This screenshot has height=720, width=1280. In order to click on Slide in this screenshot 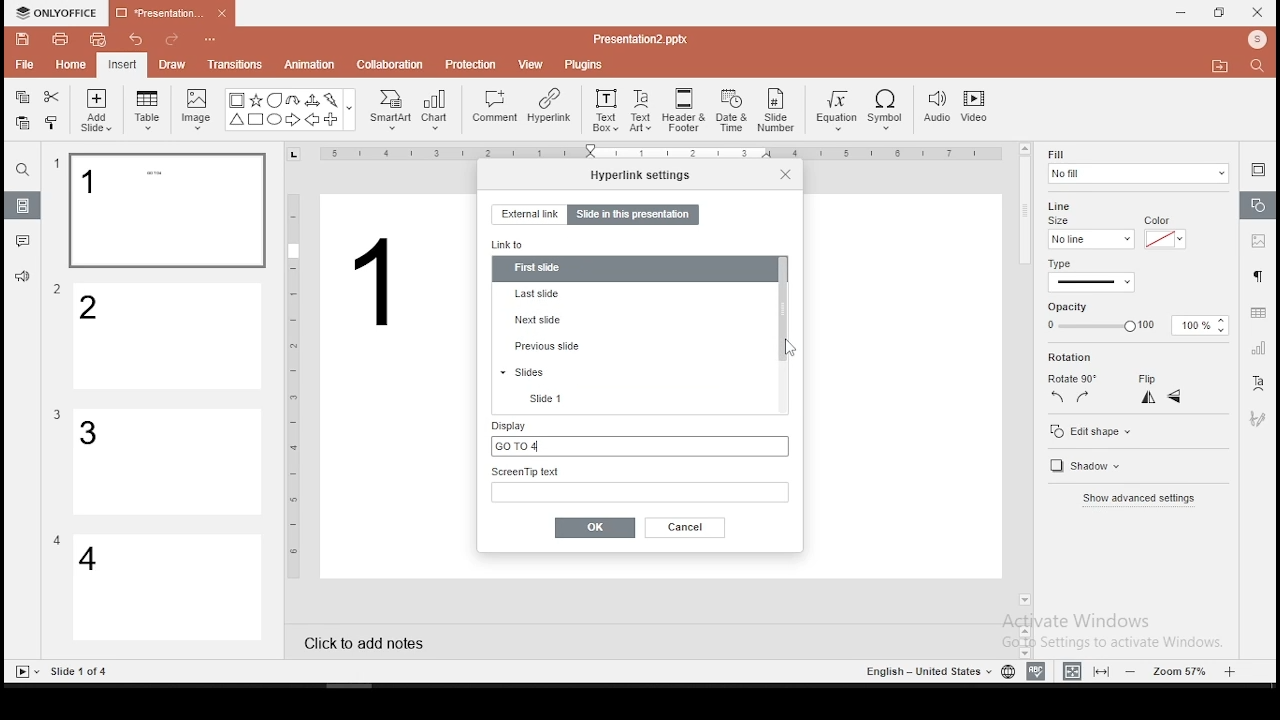, I will do `click(23, 672)`.